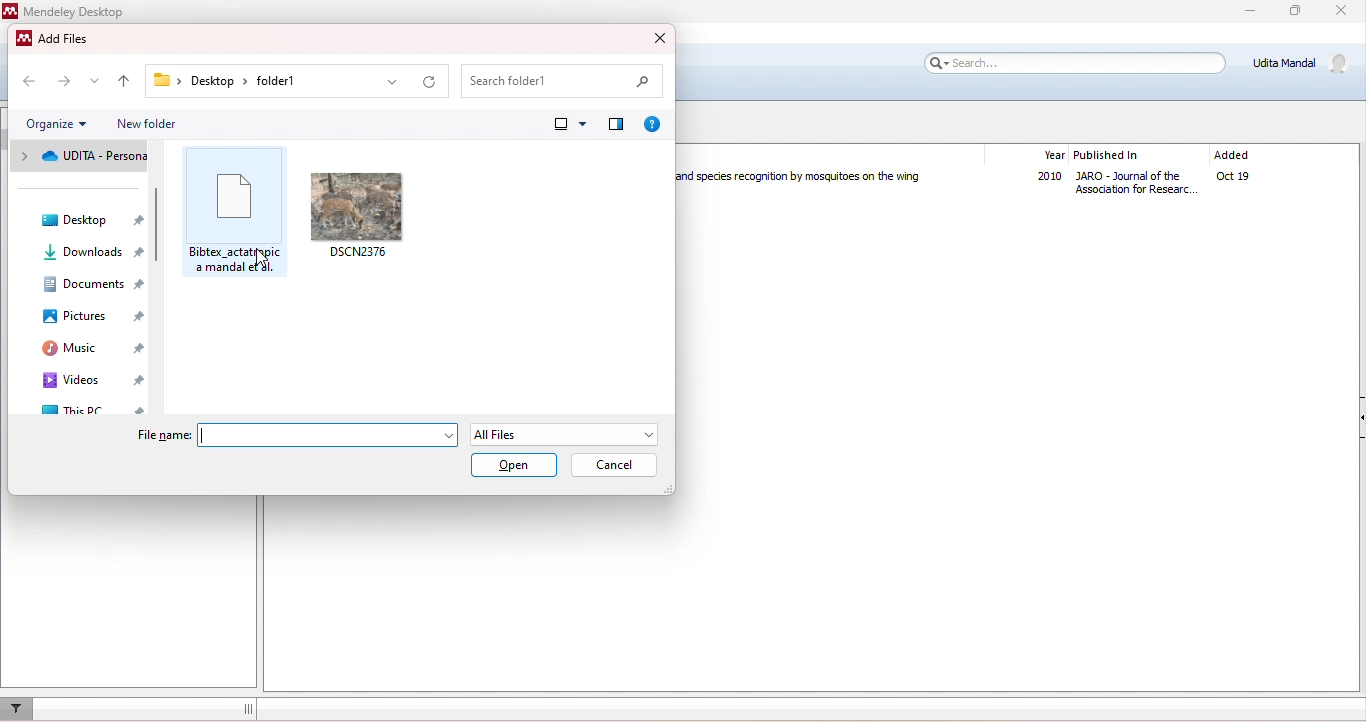 The width and height of the screenshot is (1366, 722). What do you see at coordinates (1048, 177) in the screenshot?
I see `2010` at bounding box center [1048, 177].